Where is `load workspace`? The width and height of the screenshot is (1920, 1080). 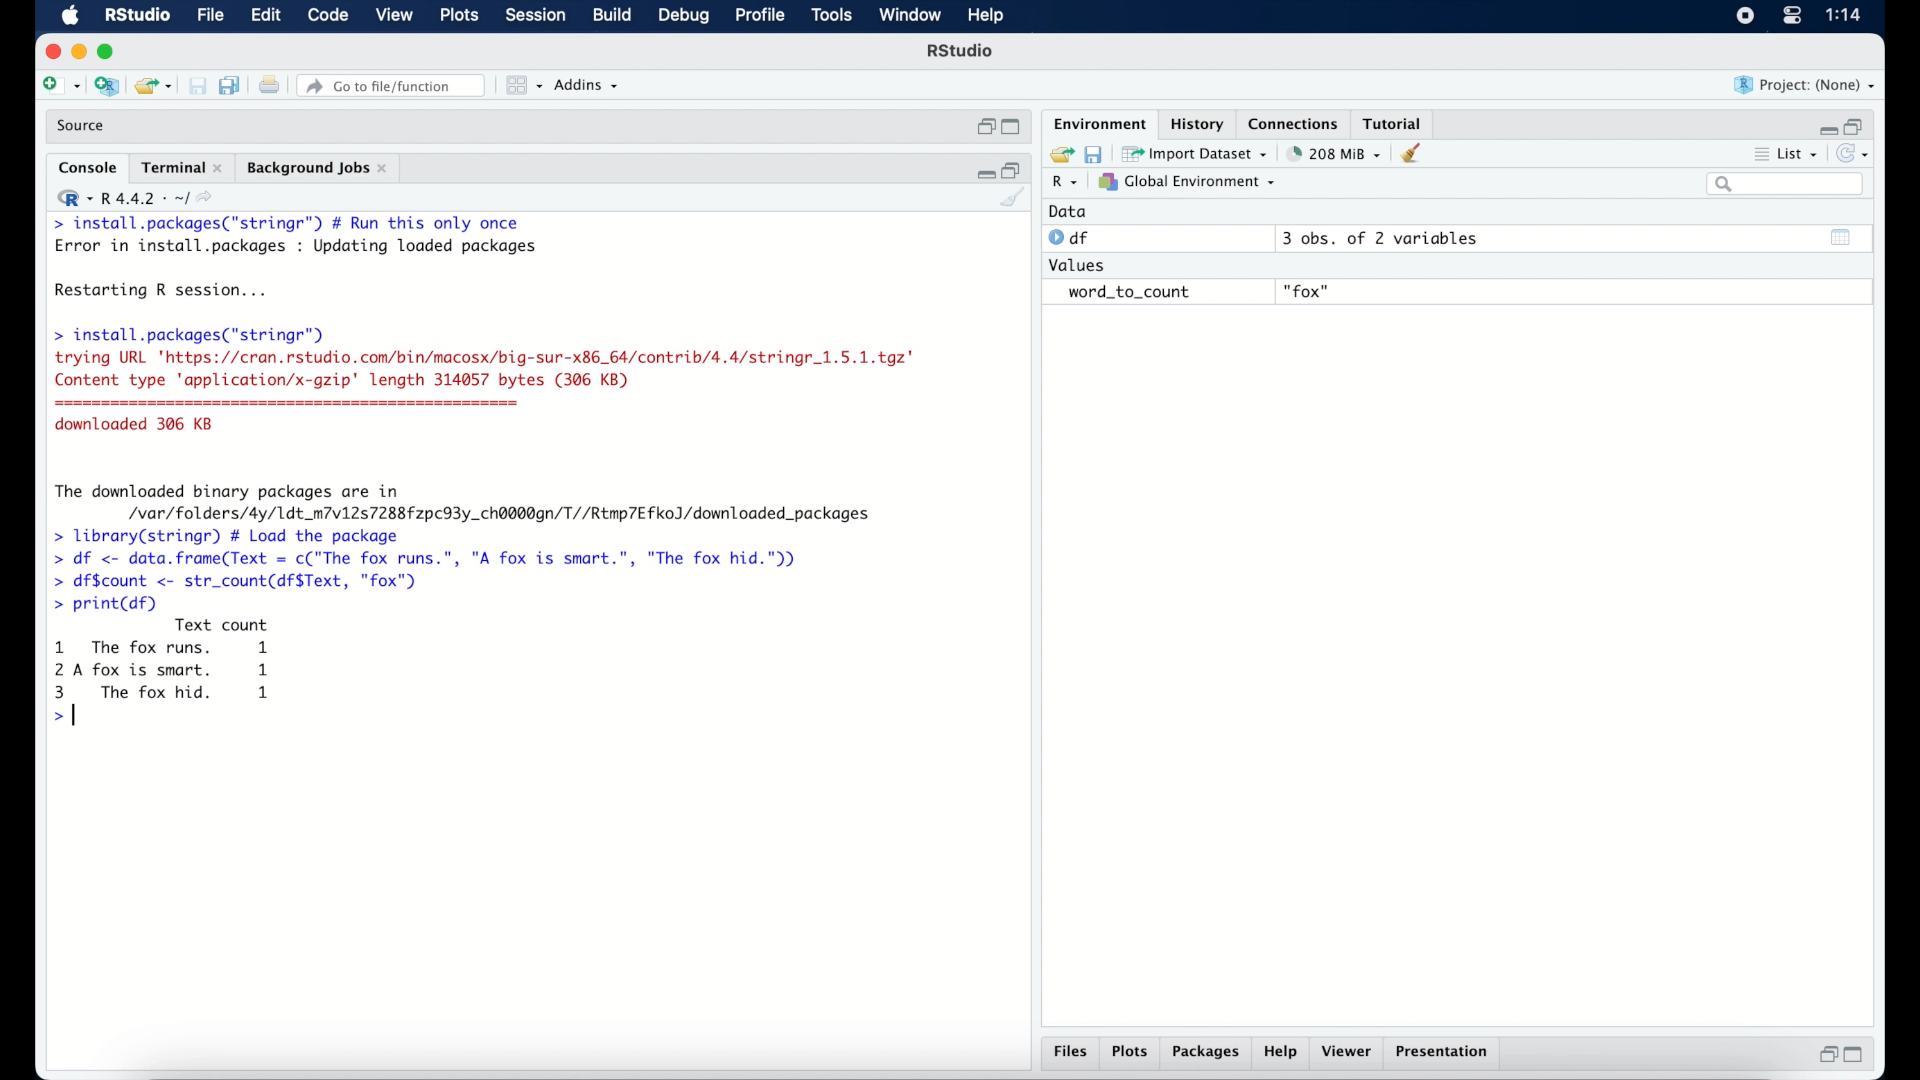 load workspace is located at coordinates (1058, 155).